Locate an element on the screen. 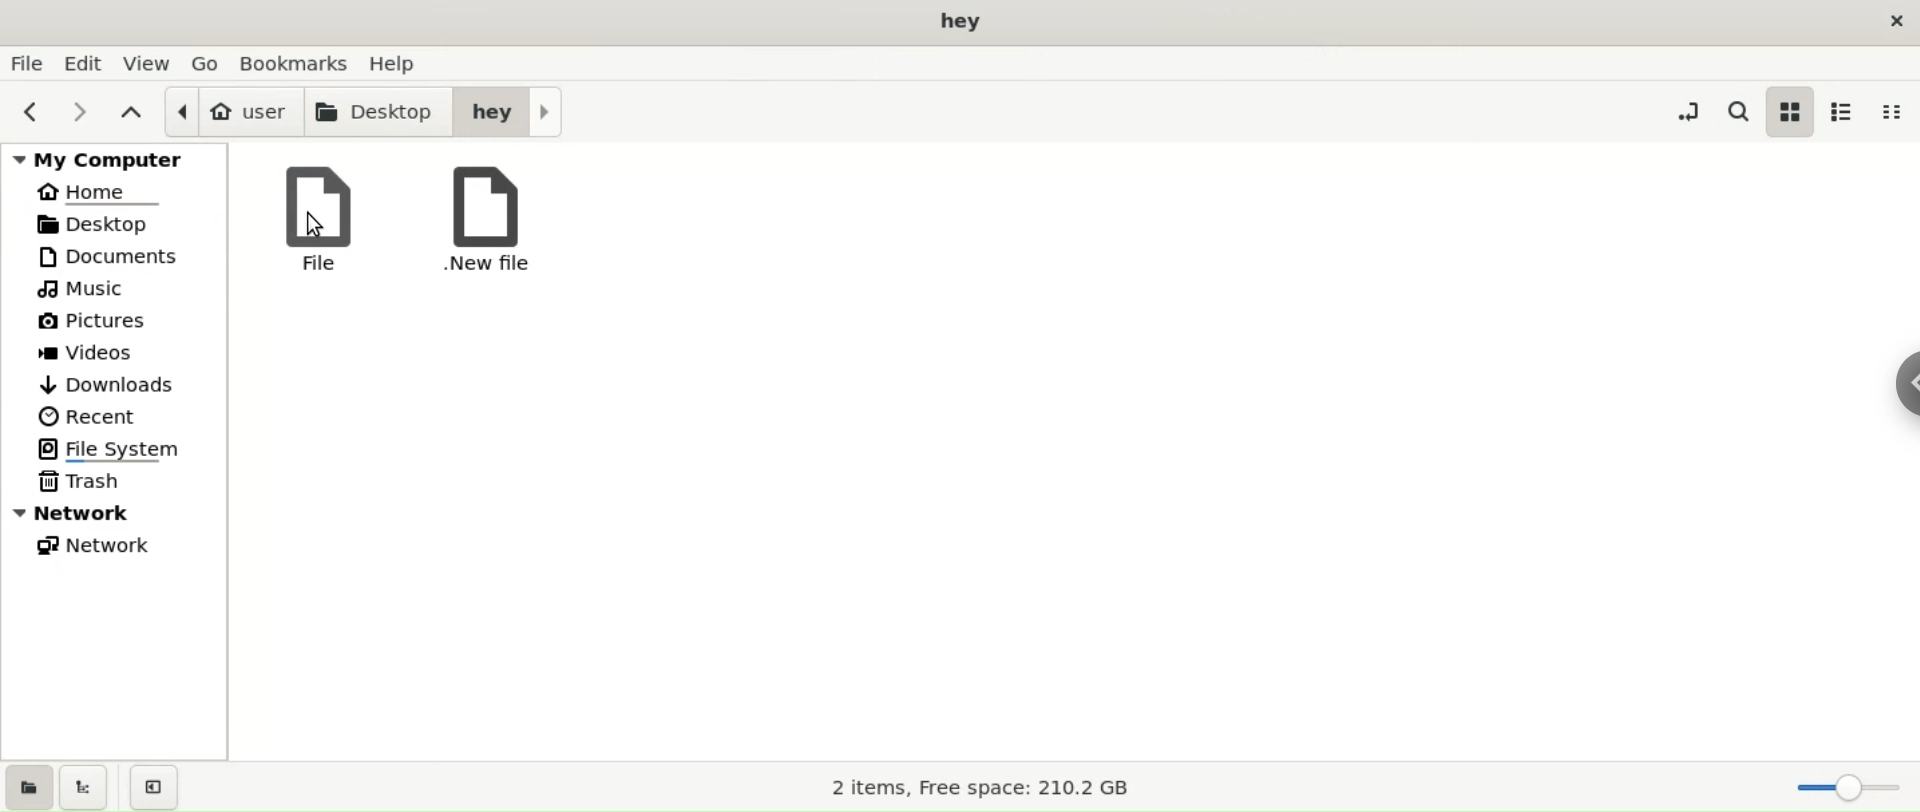 The height and width of the screenshot is (812, 1920). cursor is located at coordinates (314, 226).